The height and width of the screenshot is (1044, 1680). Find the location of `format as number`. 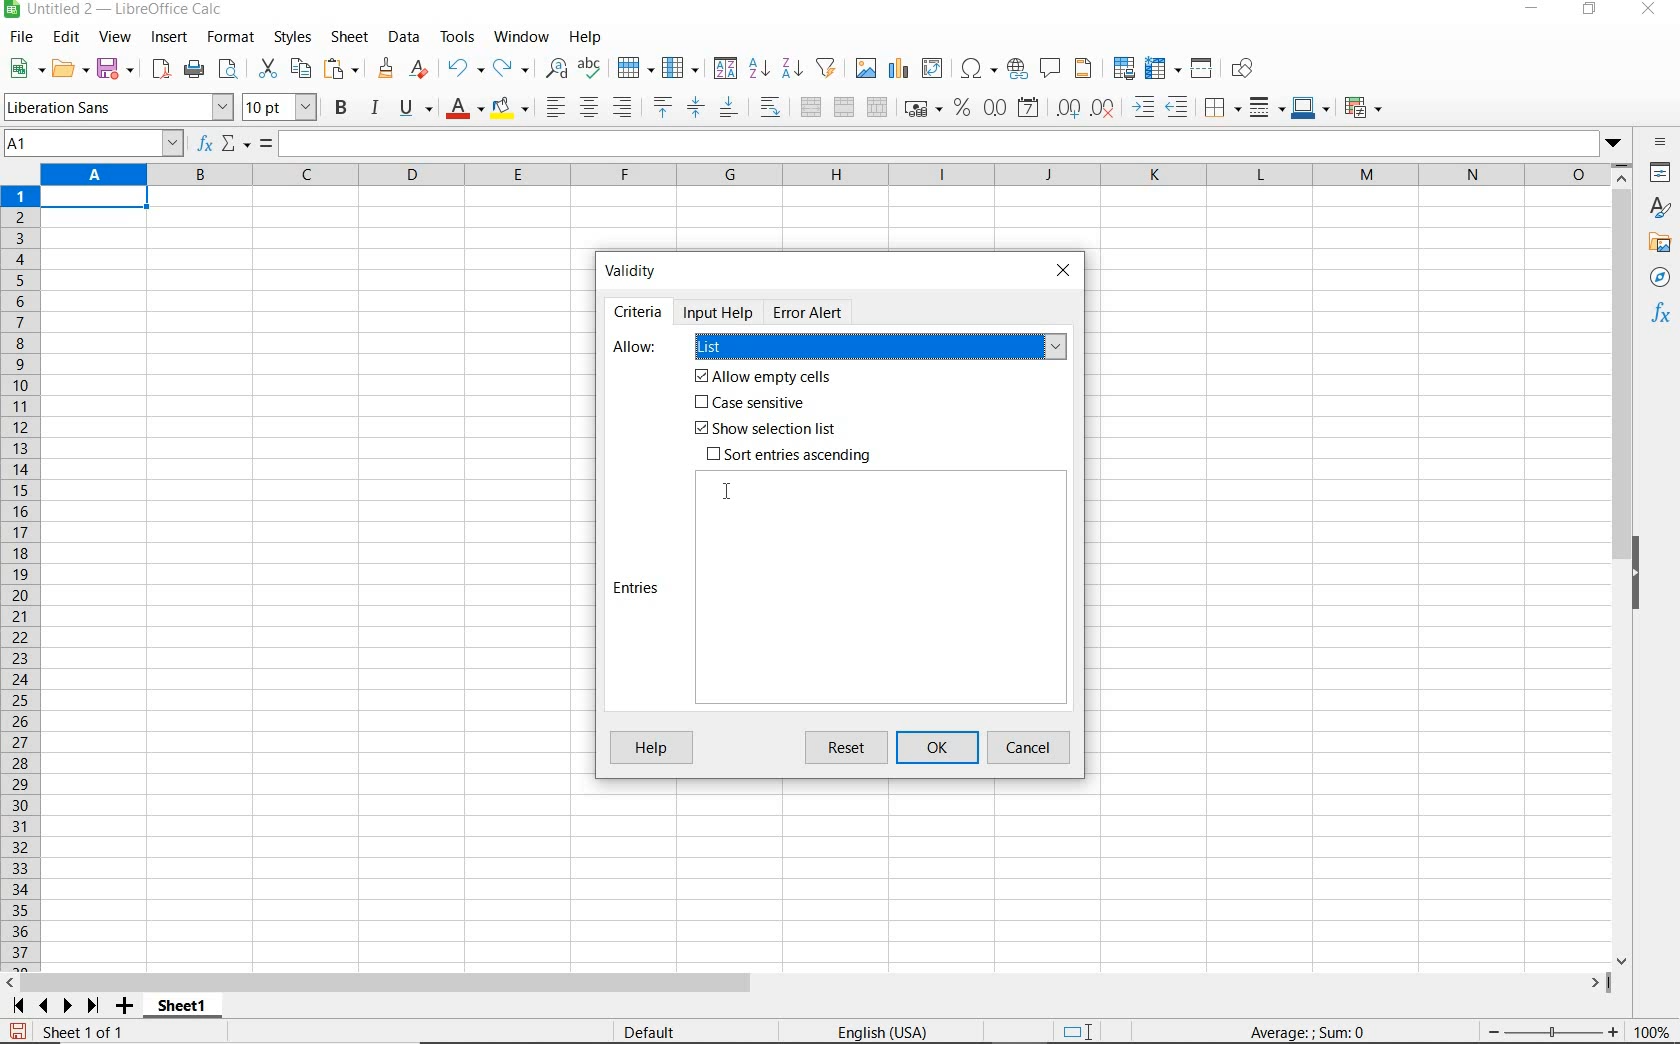

format as number is located at coordinates (995, 107).